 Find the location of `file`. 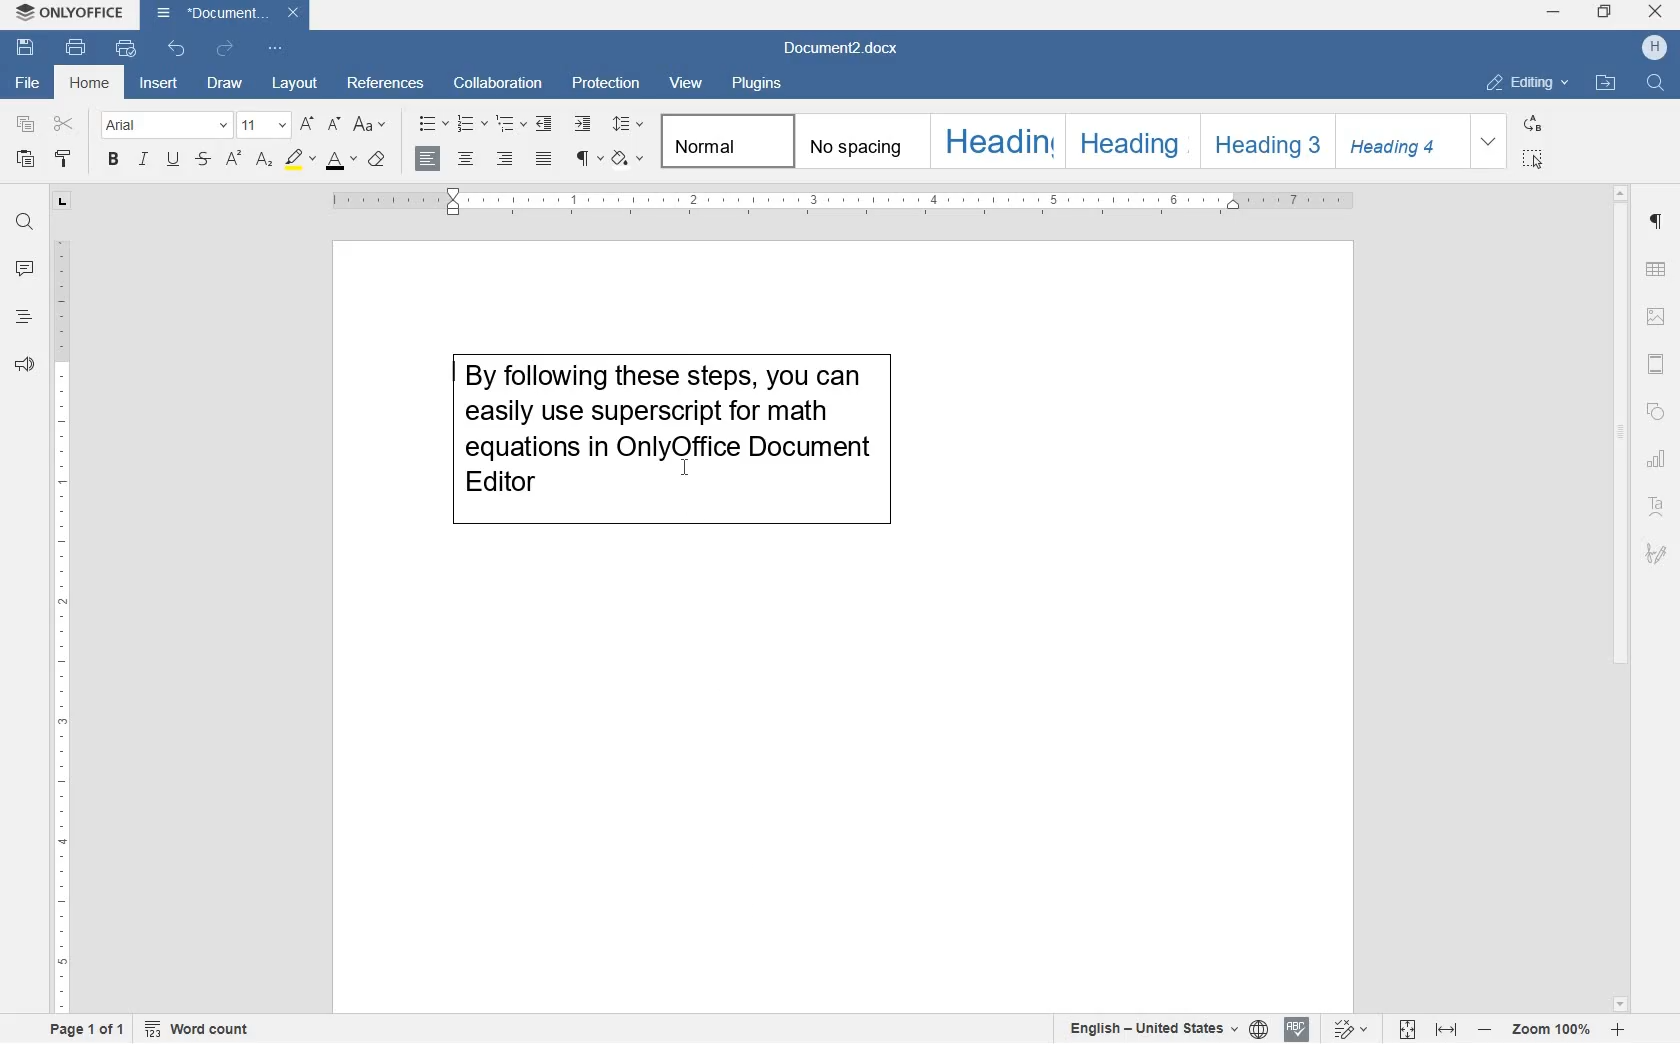

file is located at coordinates (25, 84).